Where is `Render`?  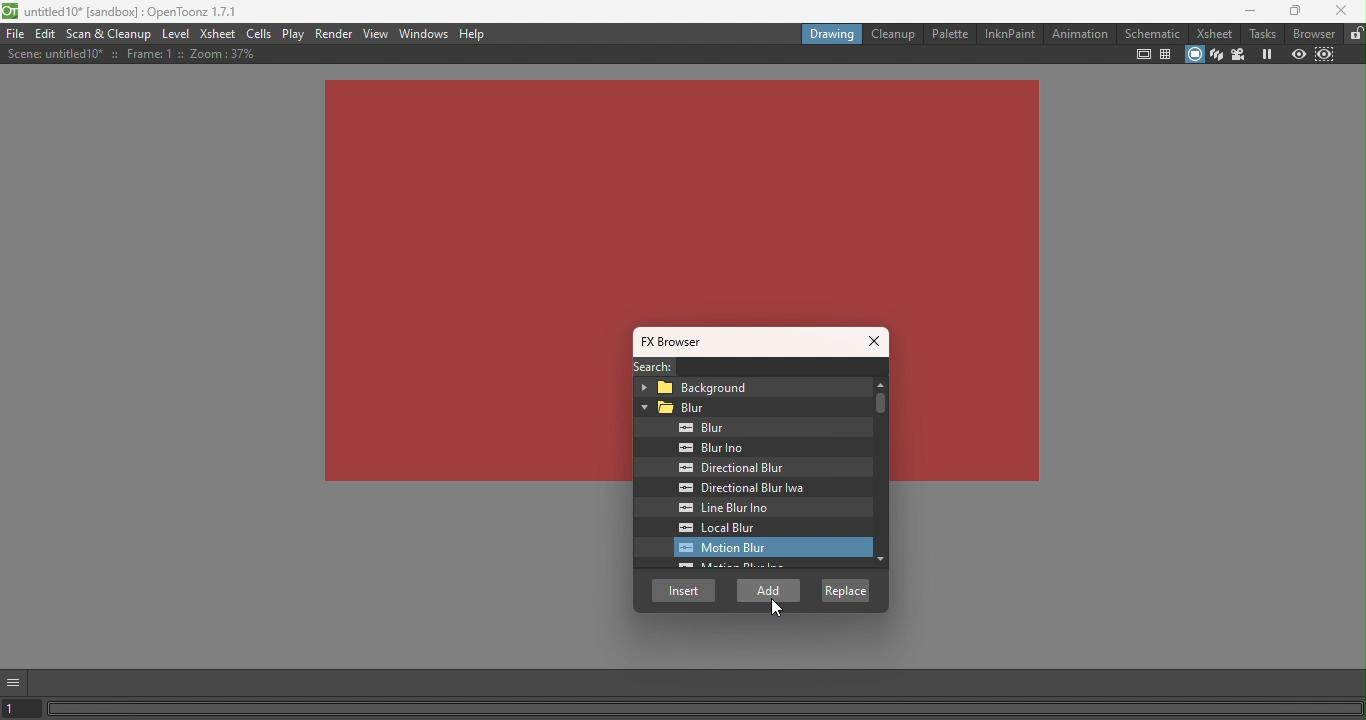 Render is located at coordinates (336, 32).